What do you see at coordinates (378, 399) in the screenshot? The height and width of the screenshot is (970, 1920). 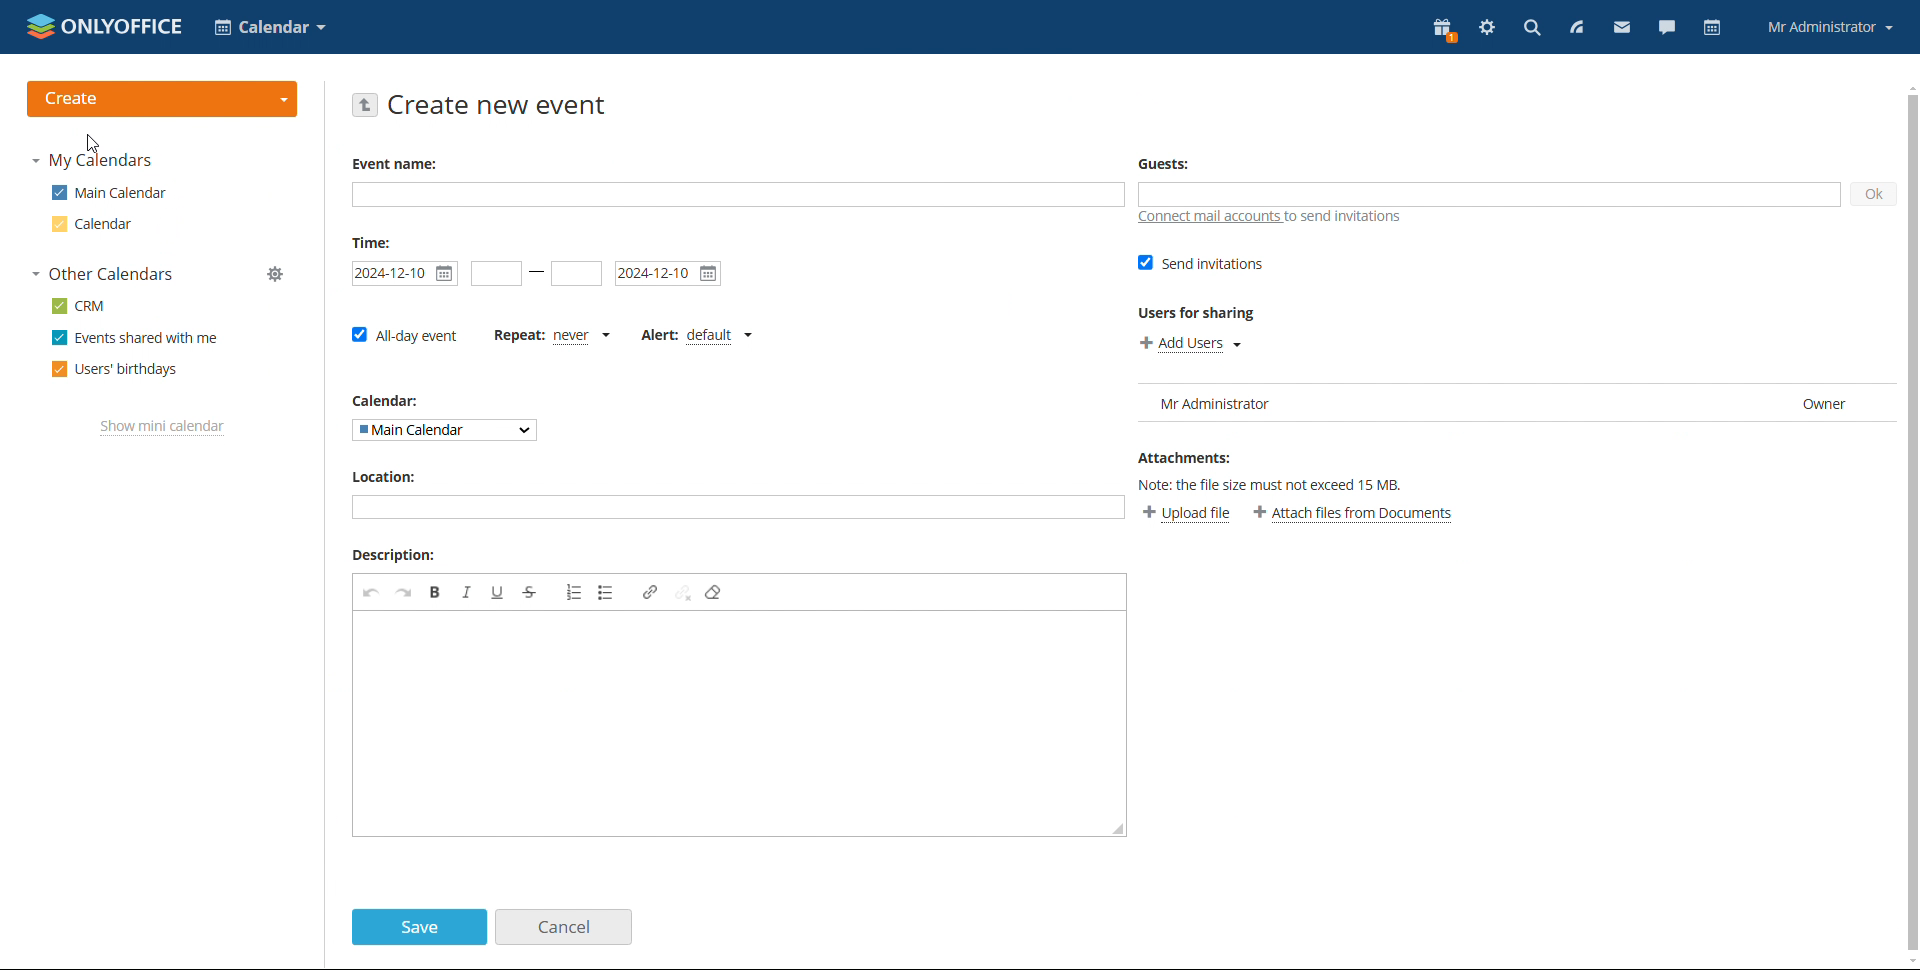 I see `Calendar:` at bounding box center [378, 399].